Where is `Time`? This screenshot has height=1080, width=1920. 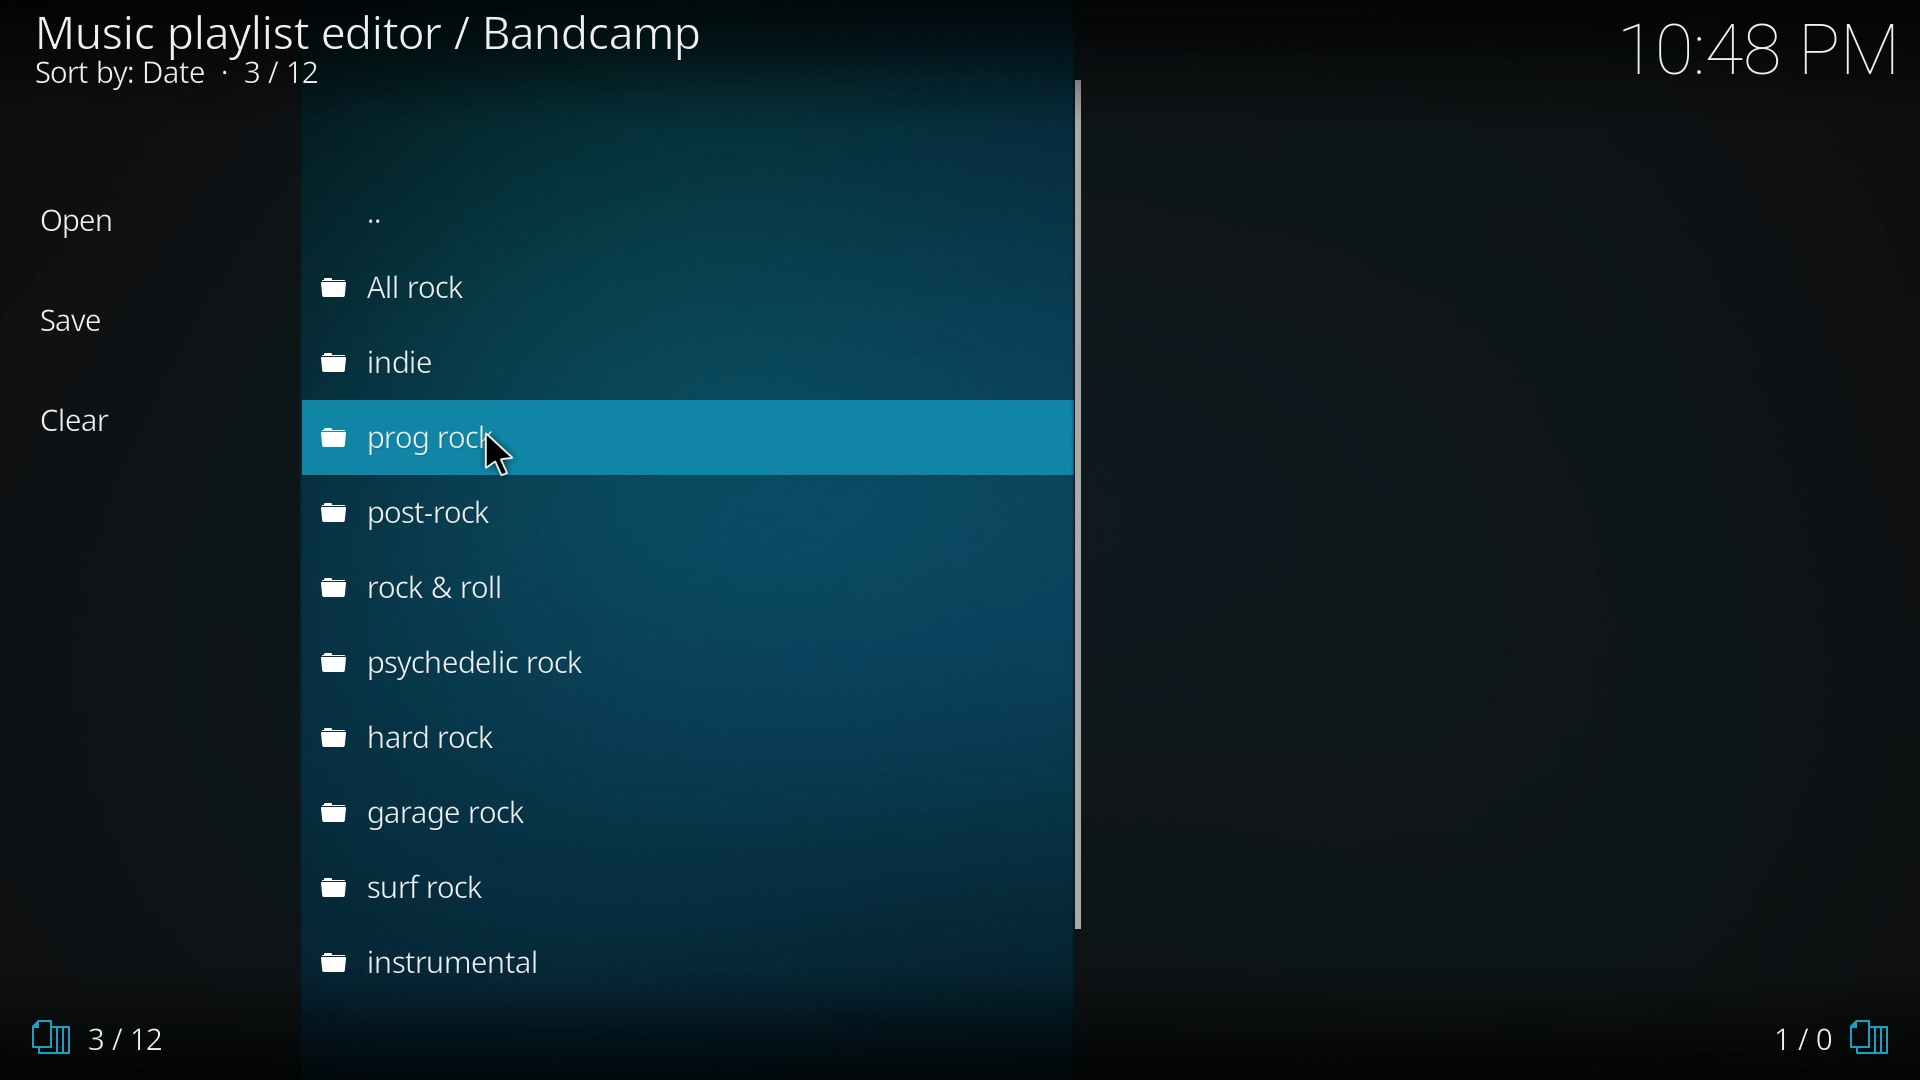 Time is located at coordinates (1764, 51).